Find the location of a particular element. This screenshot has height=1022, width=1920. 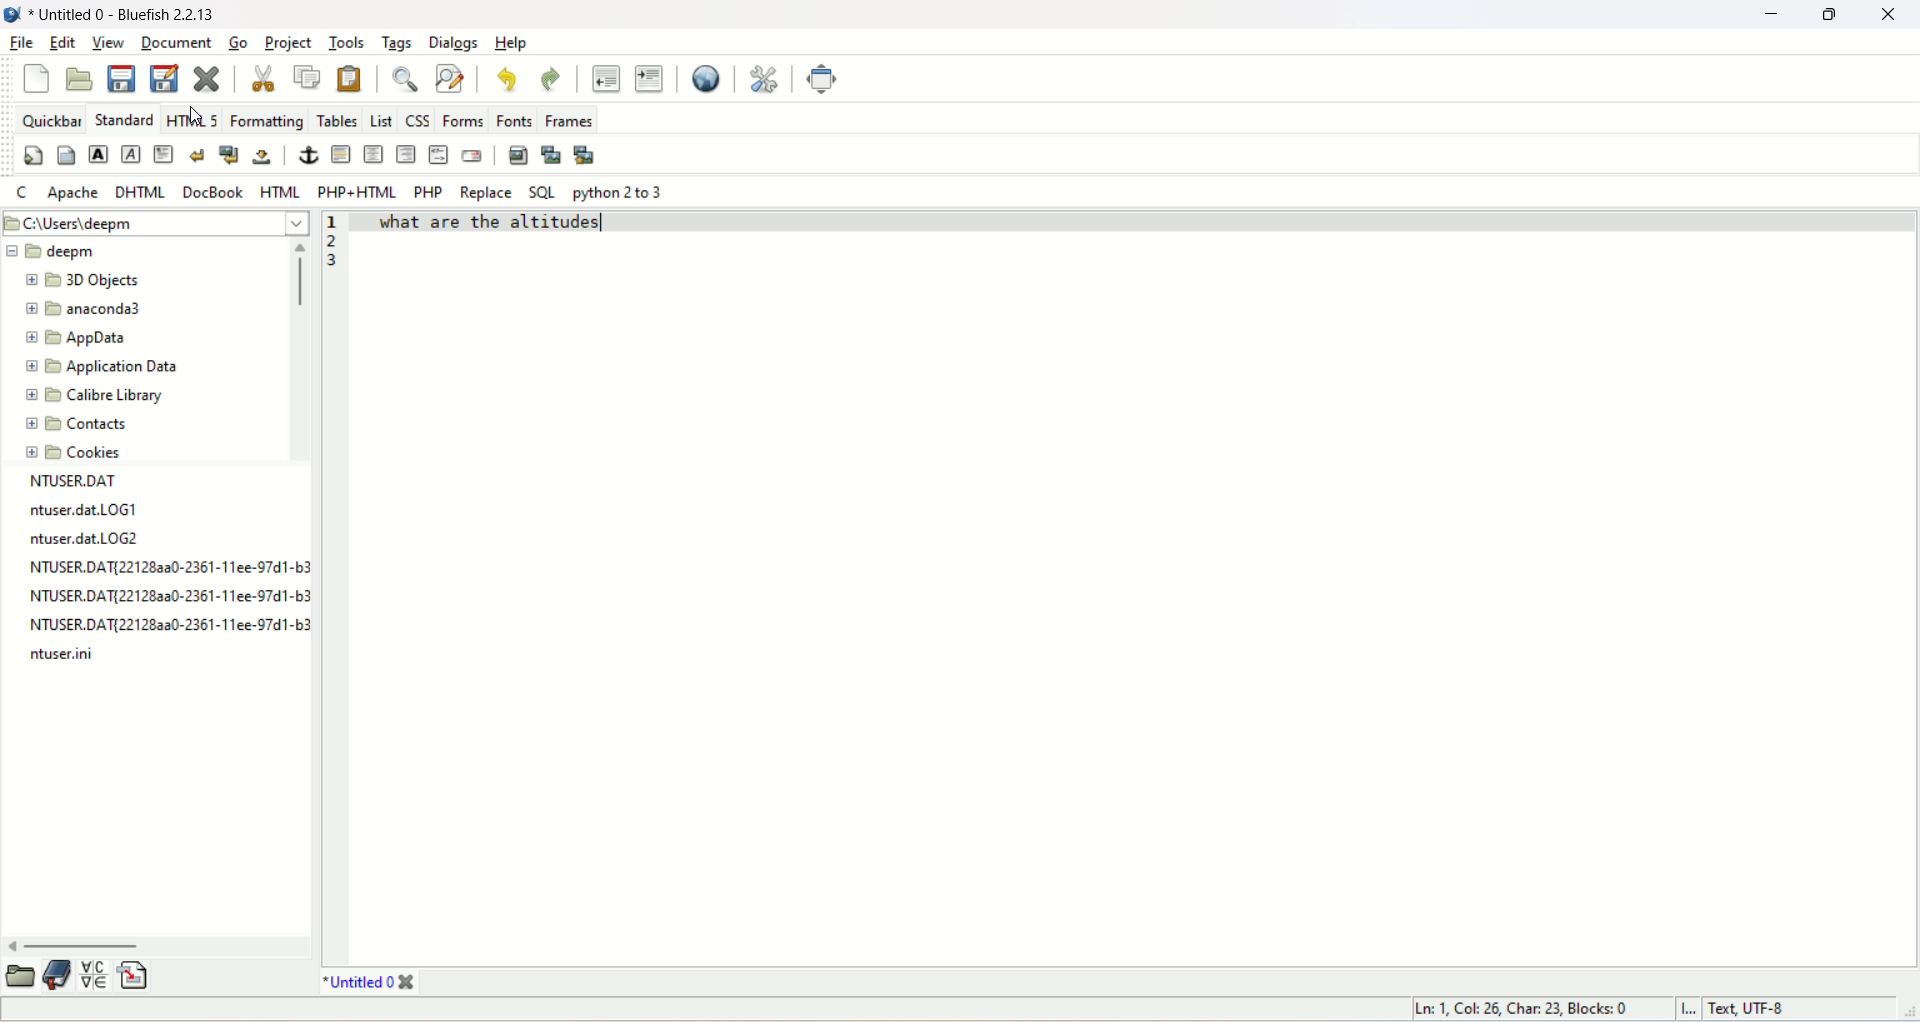

contacts is located at coordinates (83, 423).